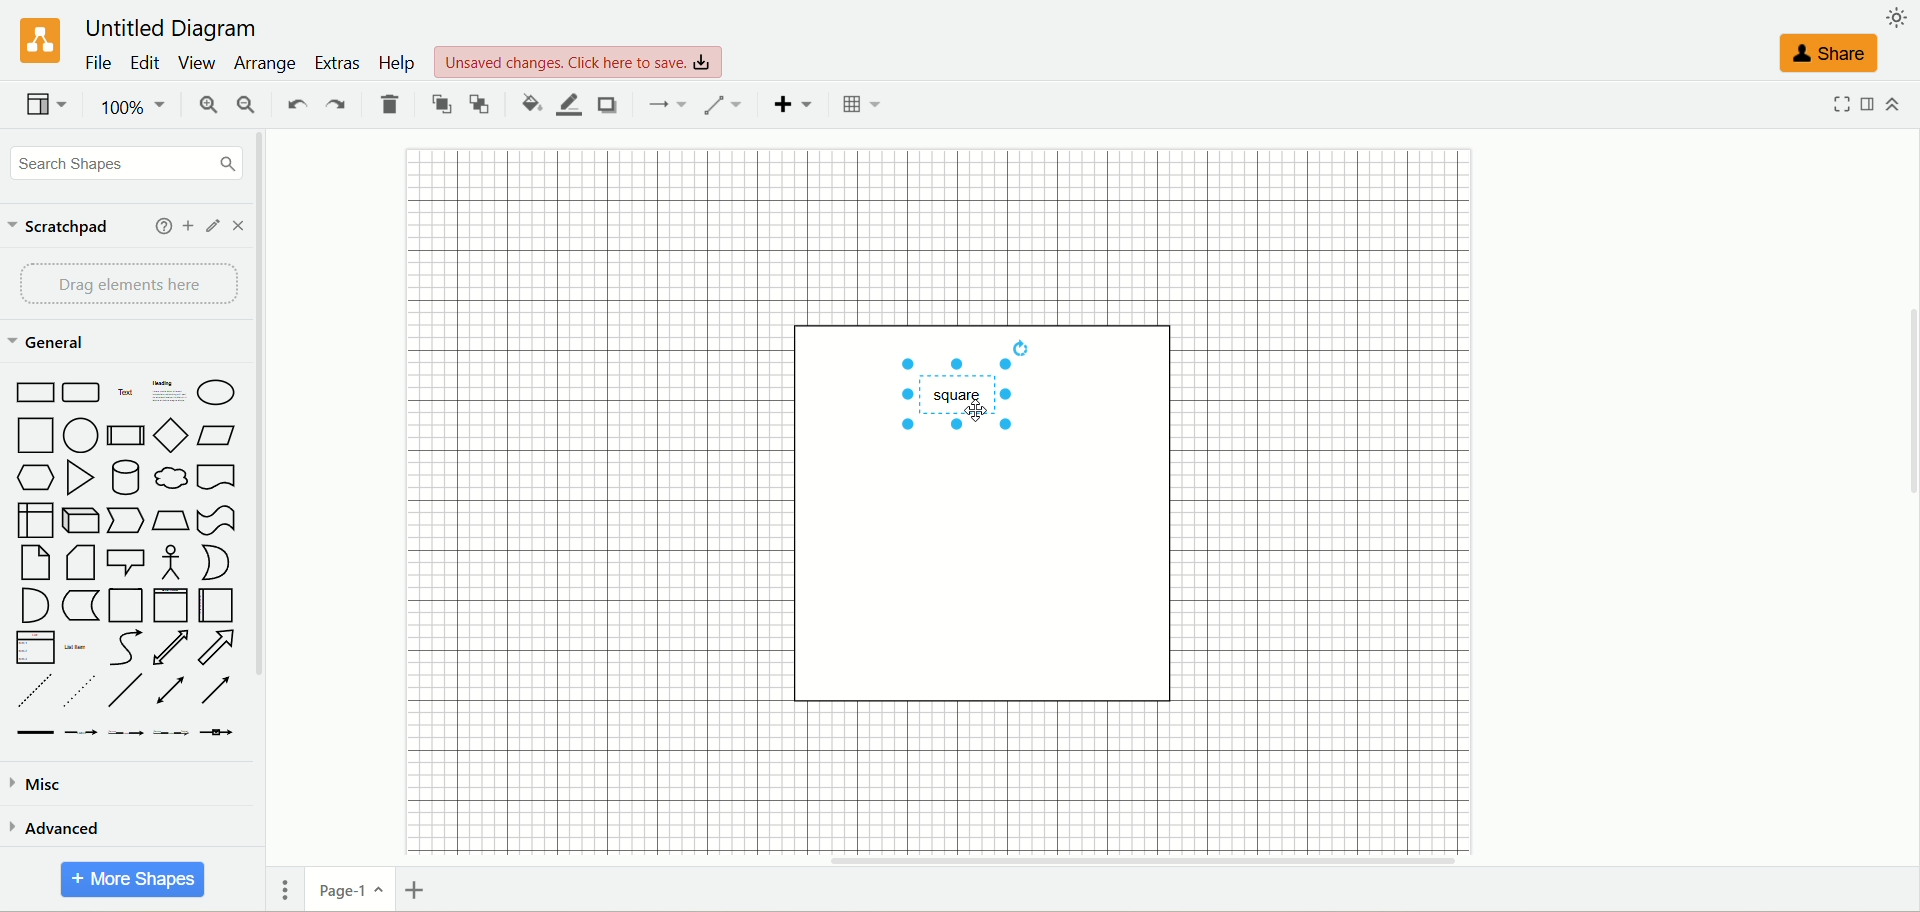 The image size is (1920, 912). What do you see at coordinates (530, 104) in the screenshot?
I see `fill color` at bounding box center [530, 104].